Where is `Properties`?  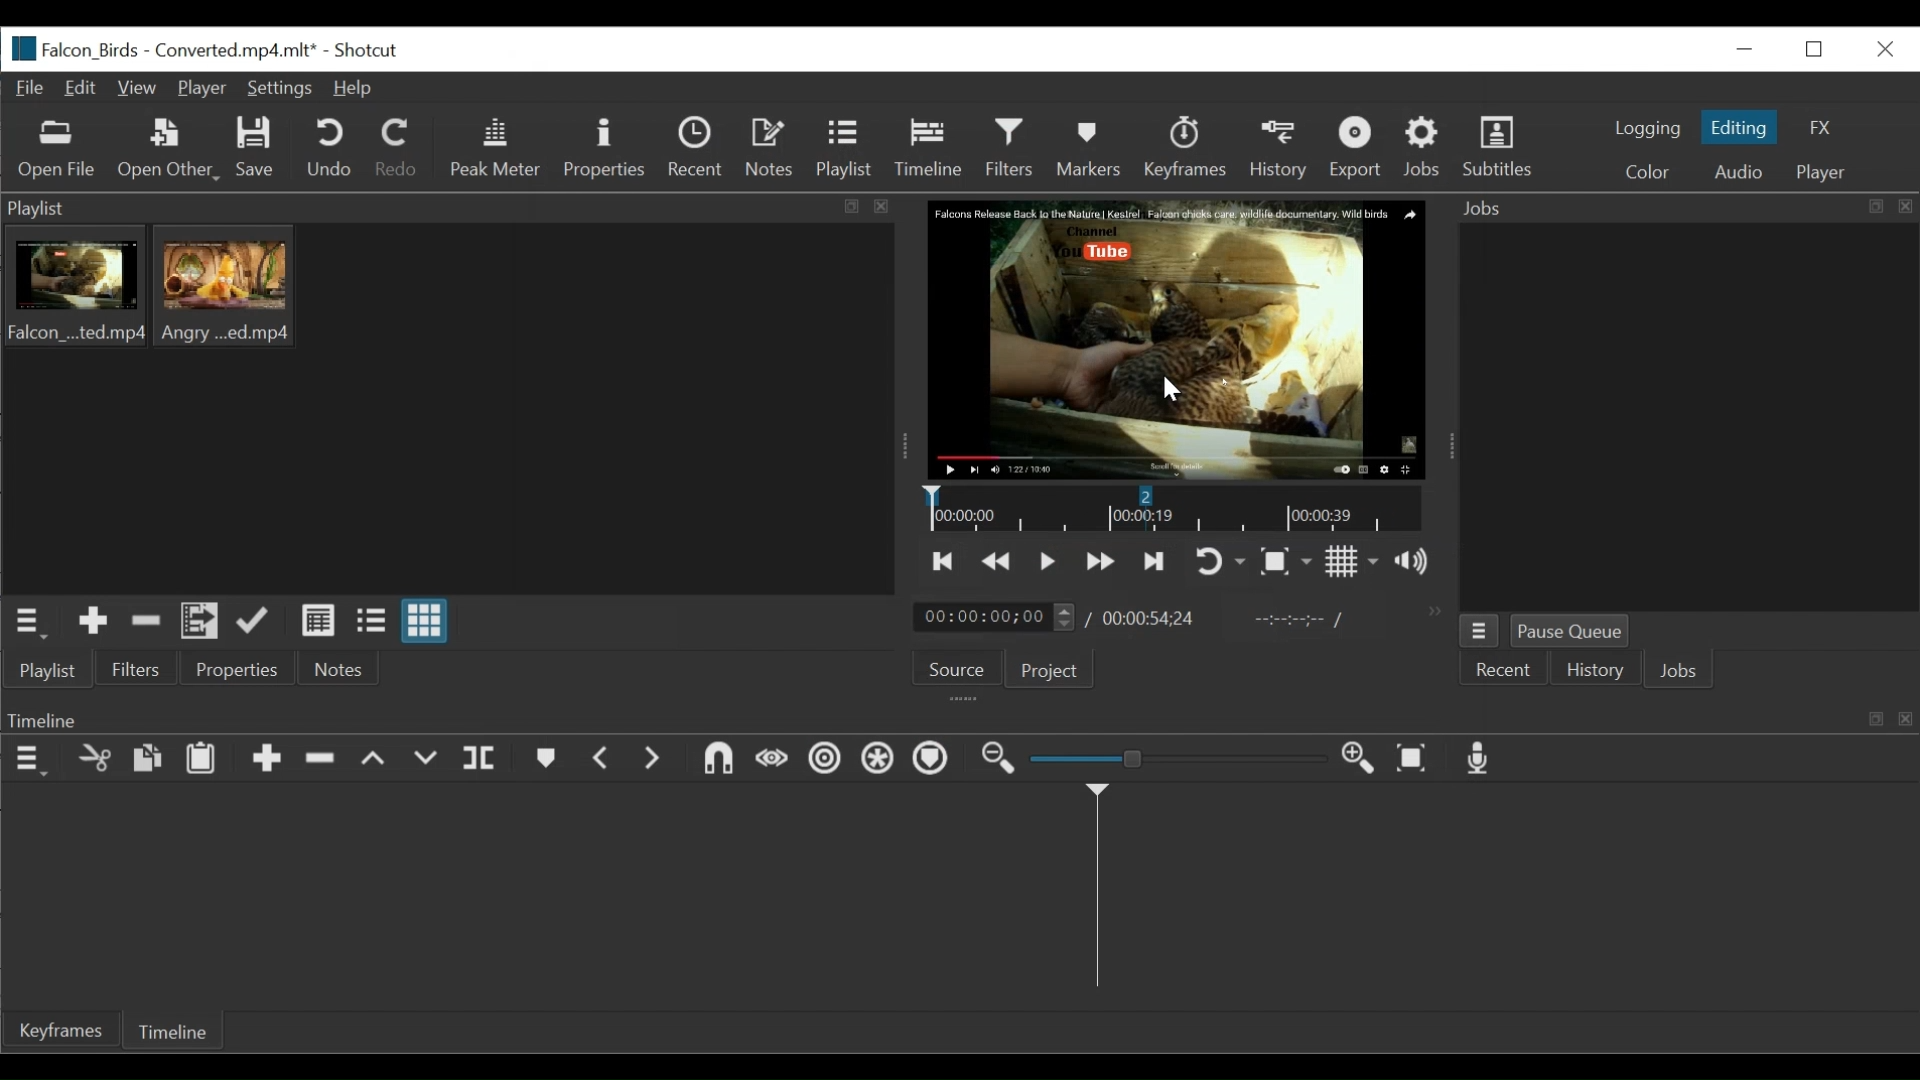
Properties is located at coordinates (604, 149).